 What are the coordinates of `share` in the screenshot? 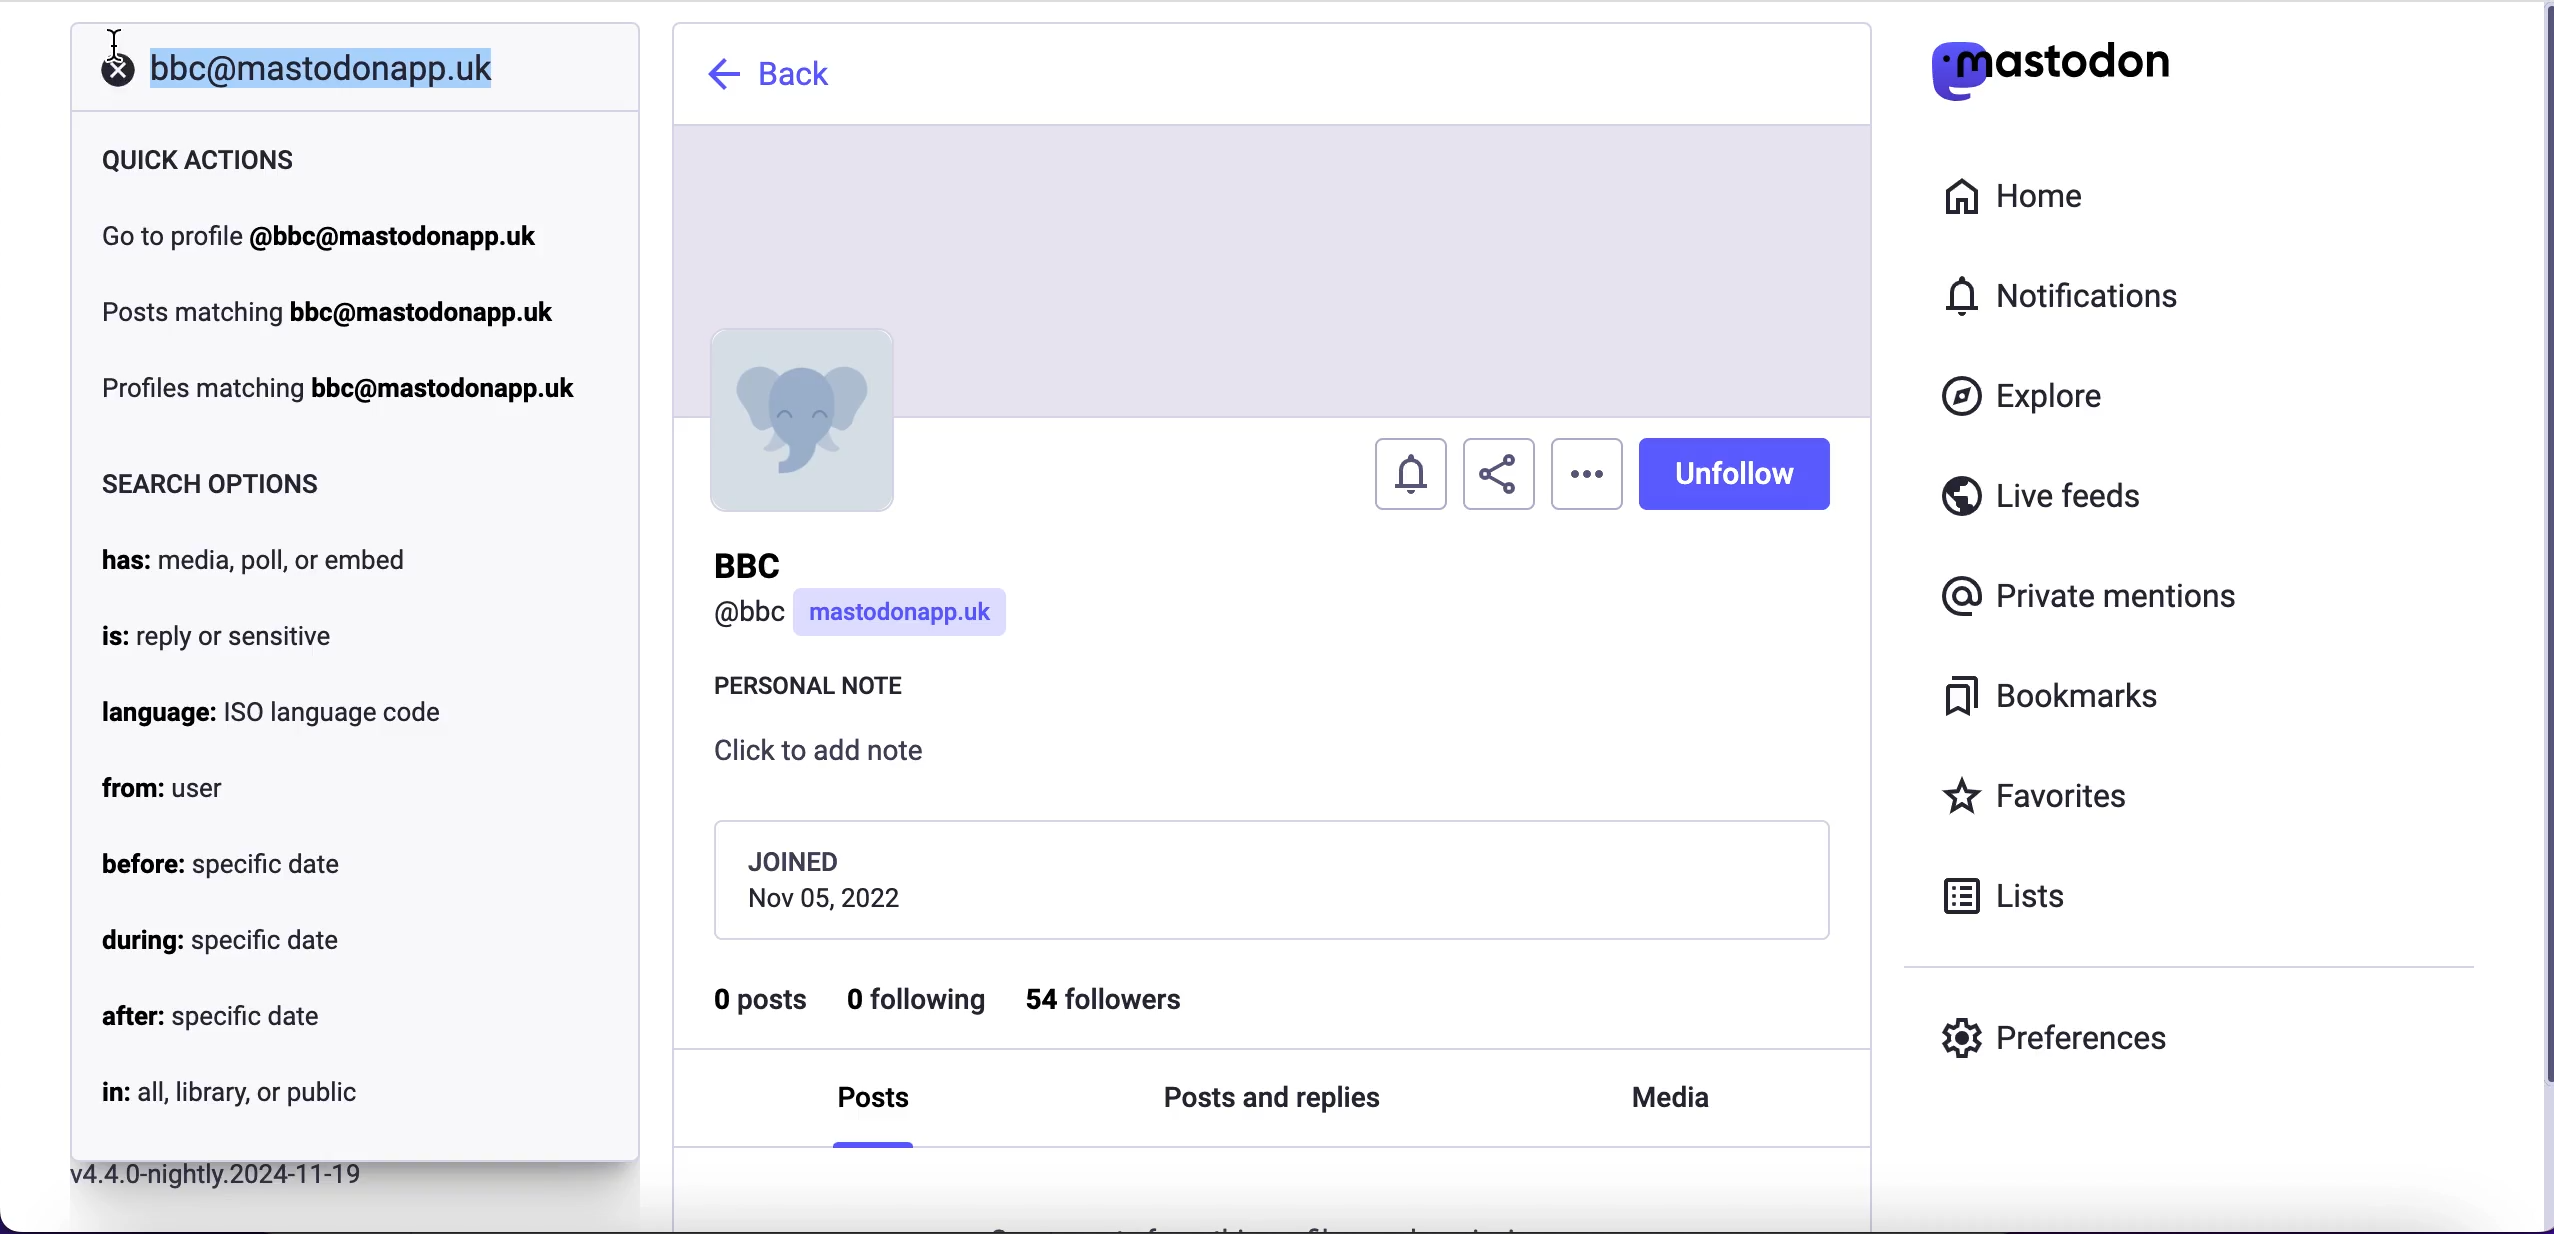 It's located at (1499, 475).